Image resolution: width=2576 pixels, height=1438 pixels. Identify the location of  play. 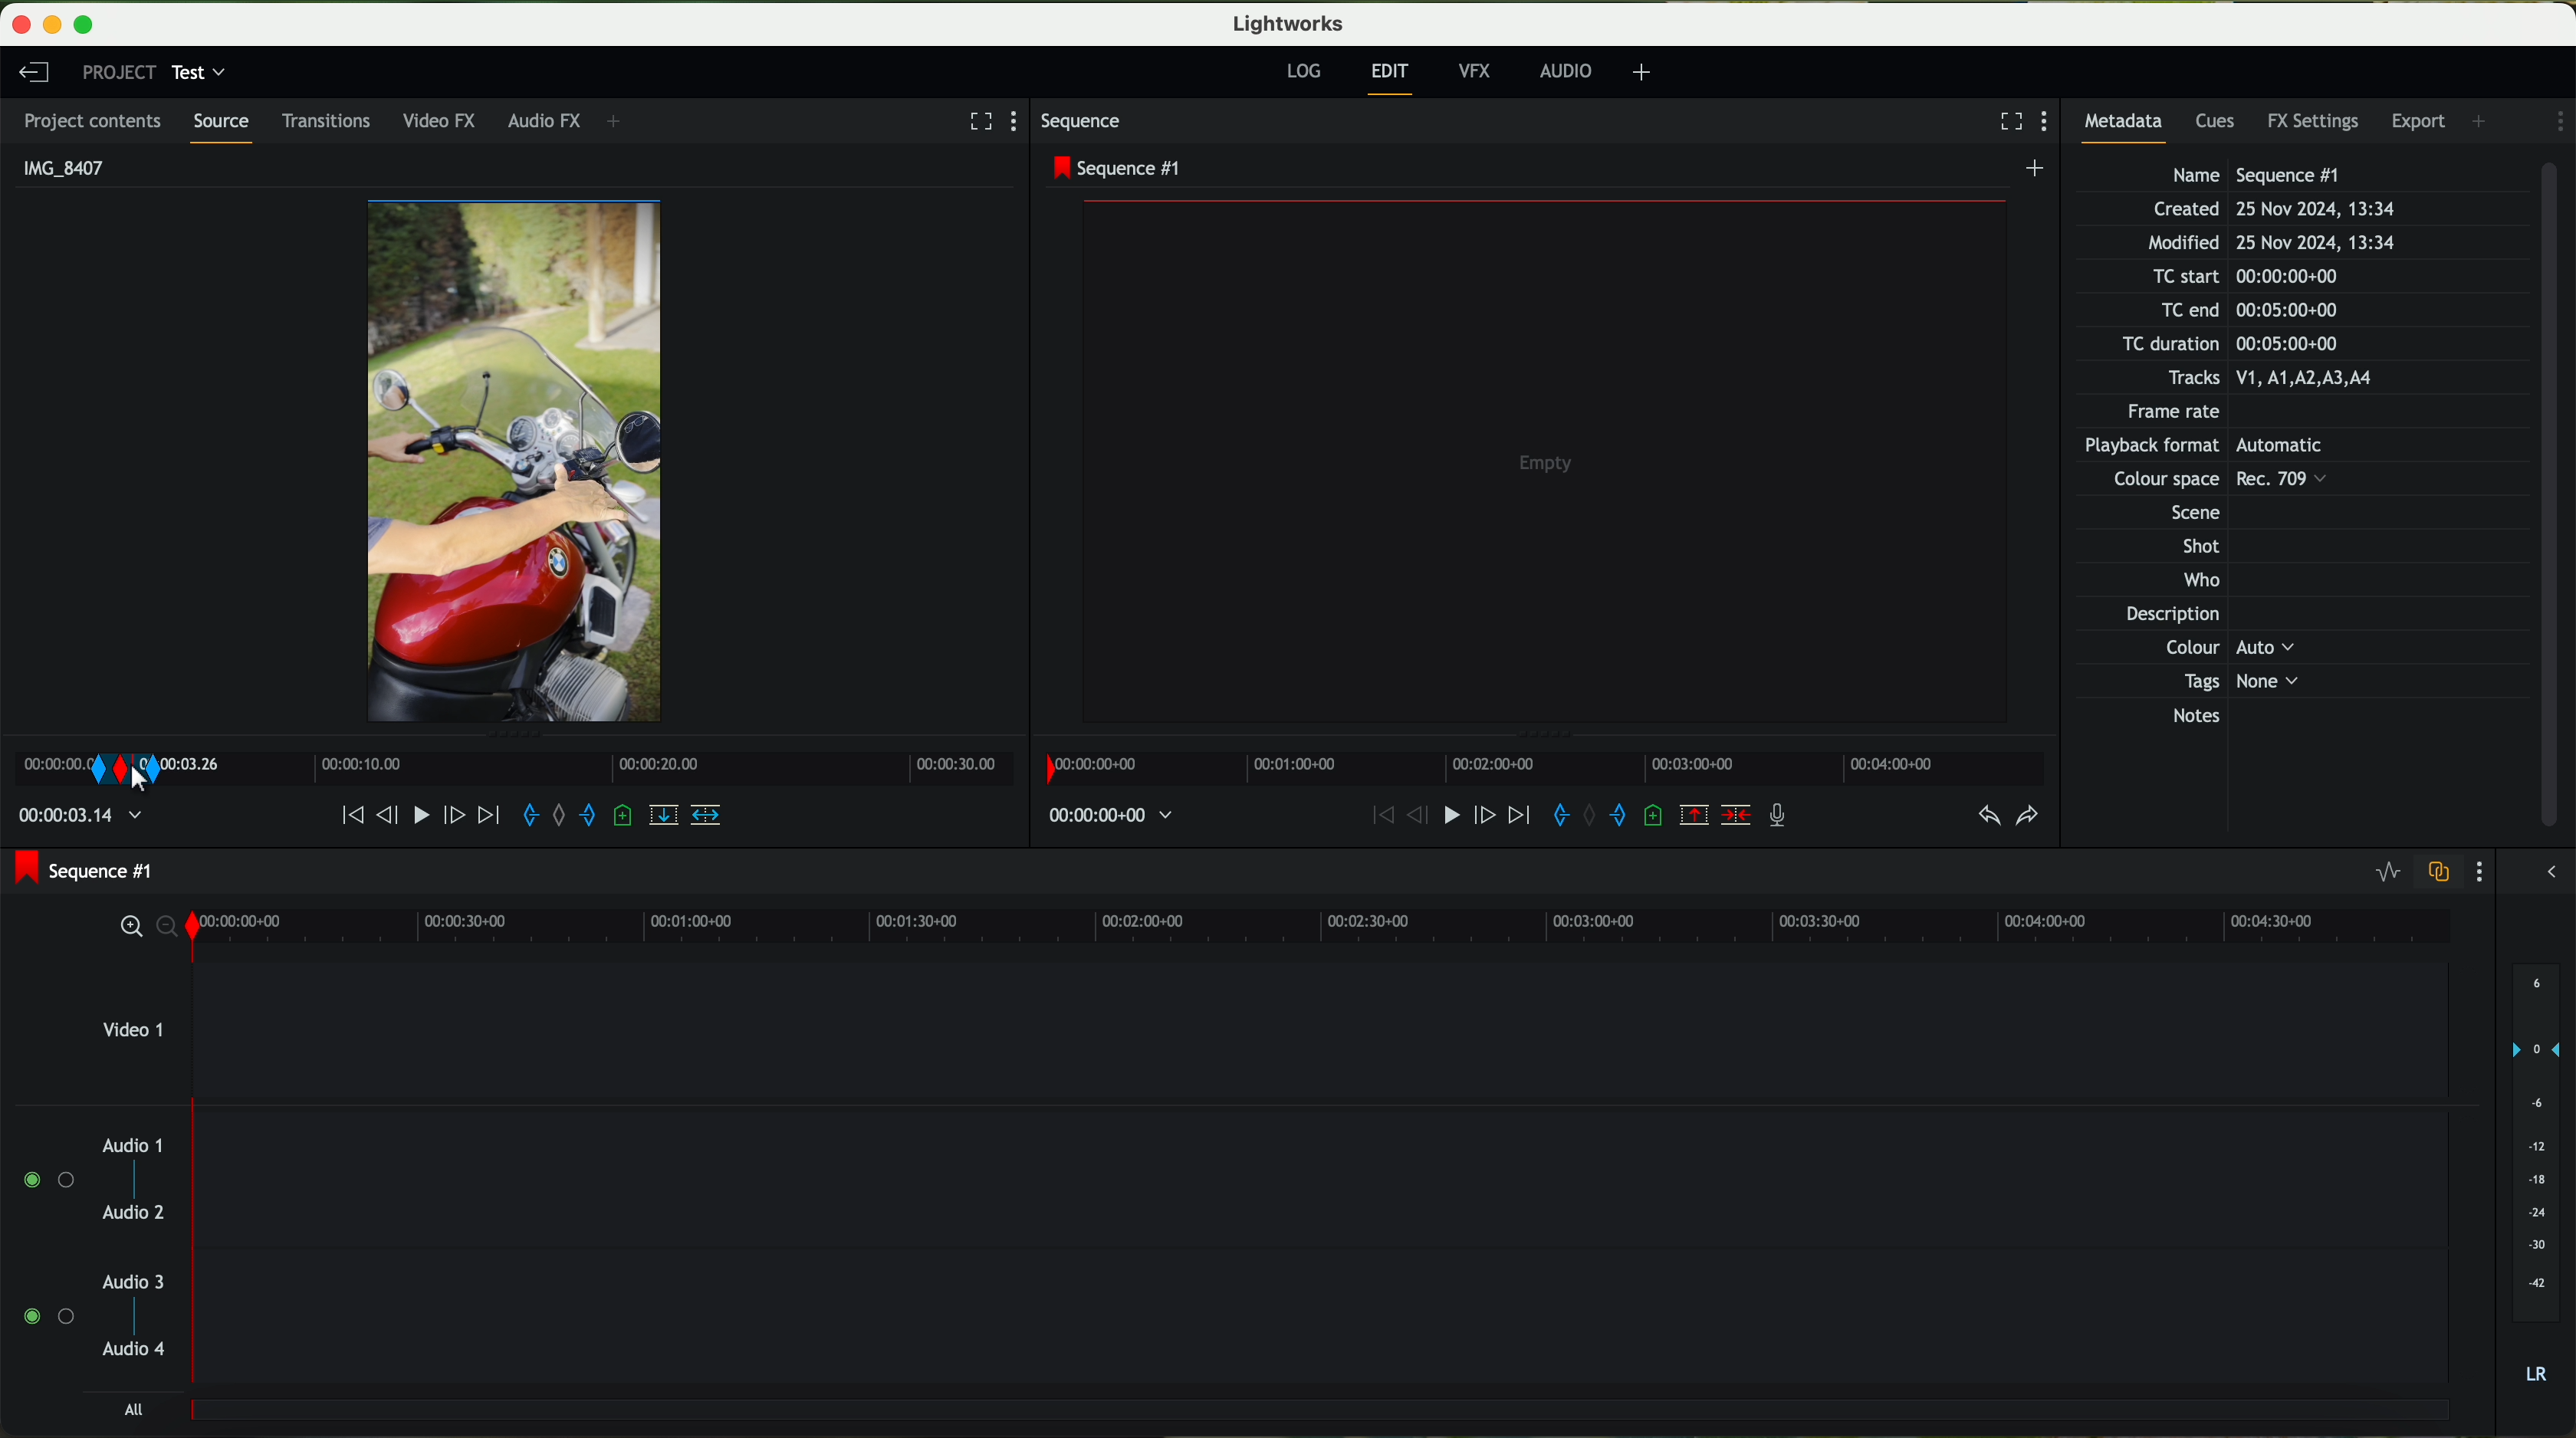
(426, 815).